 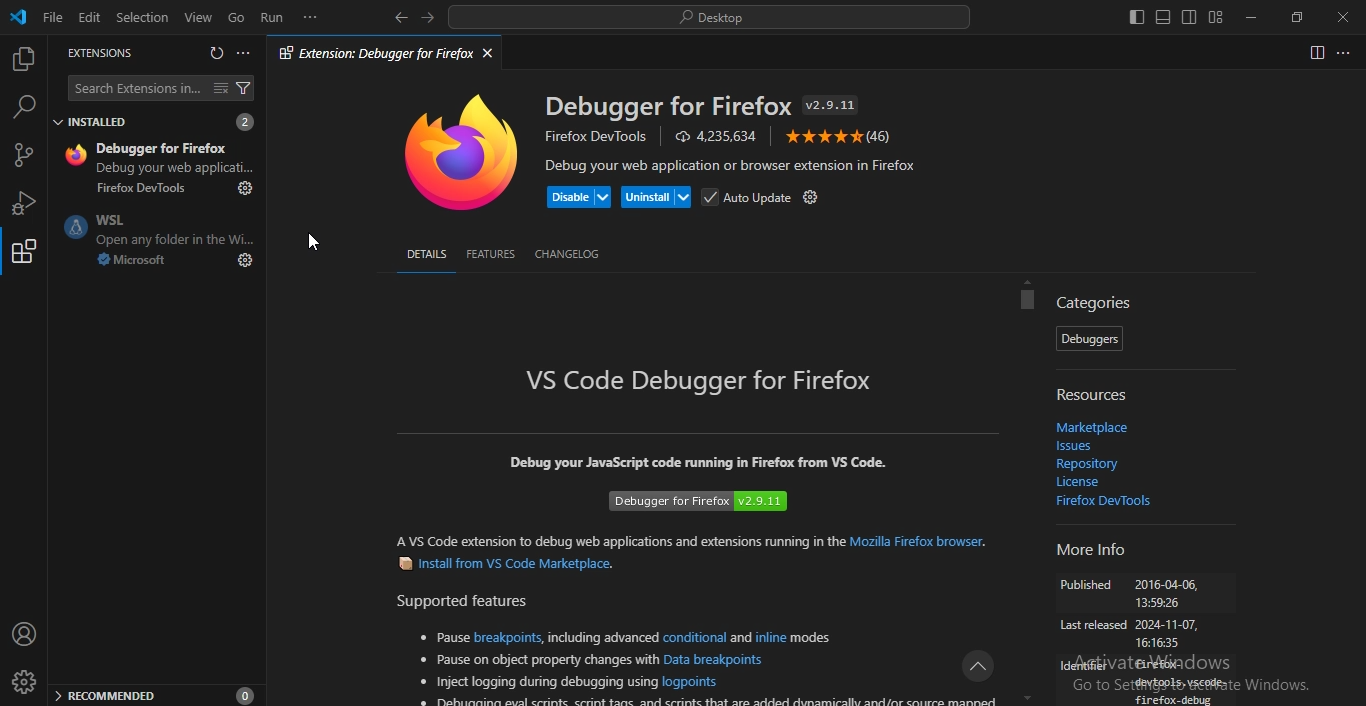 I want to click on source control, so click(x=24, y=156).